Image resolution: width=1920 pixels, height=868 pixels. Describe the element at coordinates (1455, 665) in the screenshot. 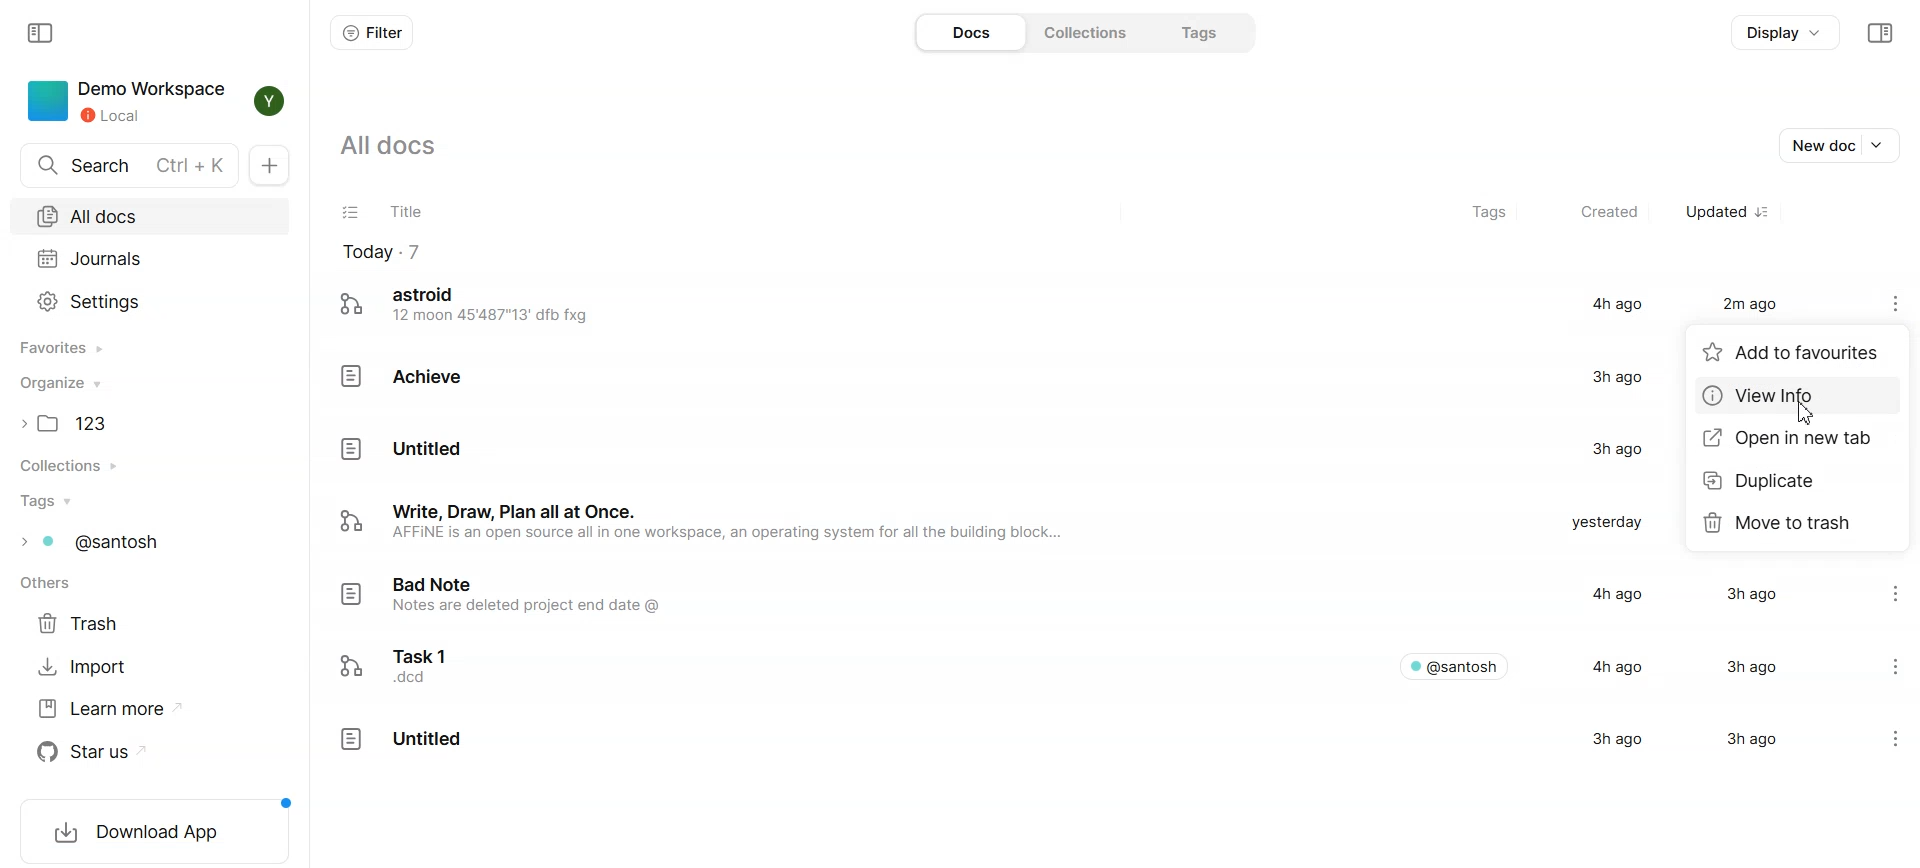

I see `© @santosh` at that location.